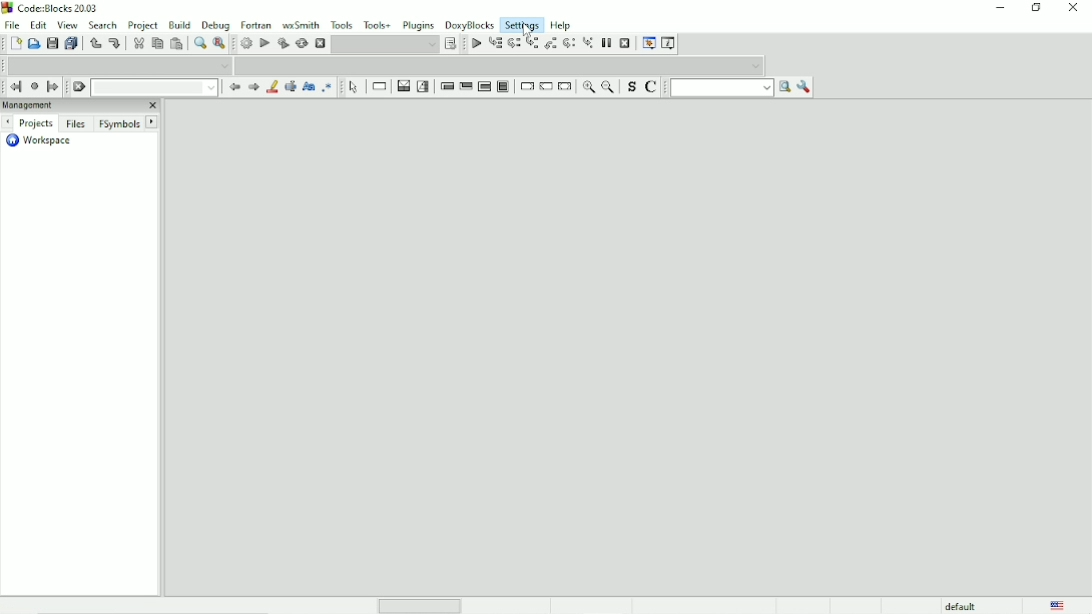 This screenshot has width=1092, height=614. I want to click on Replace, so click(220, 44).